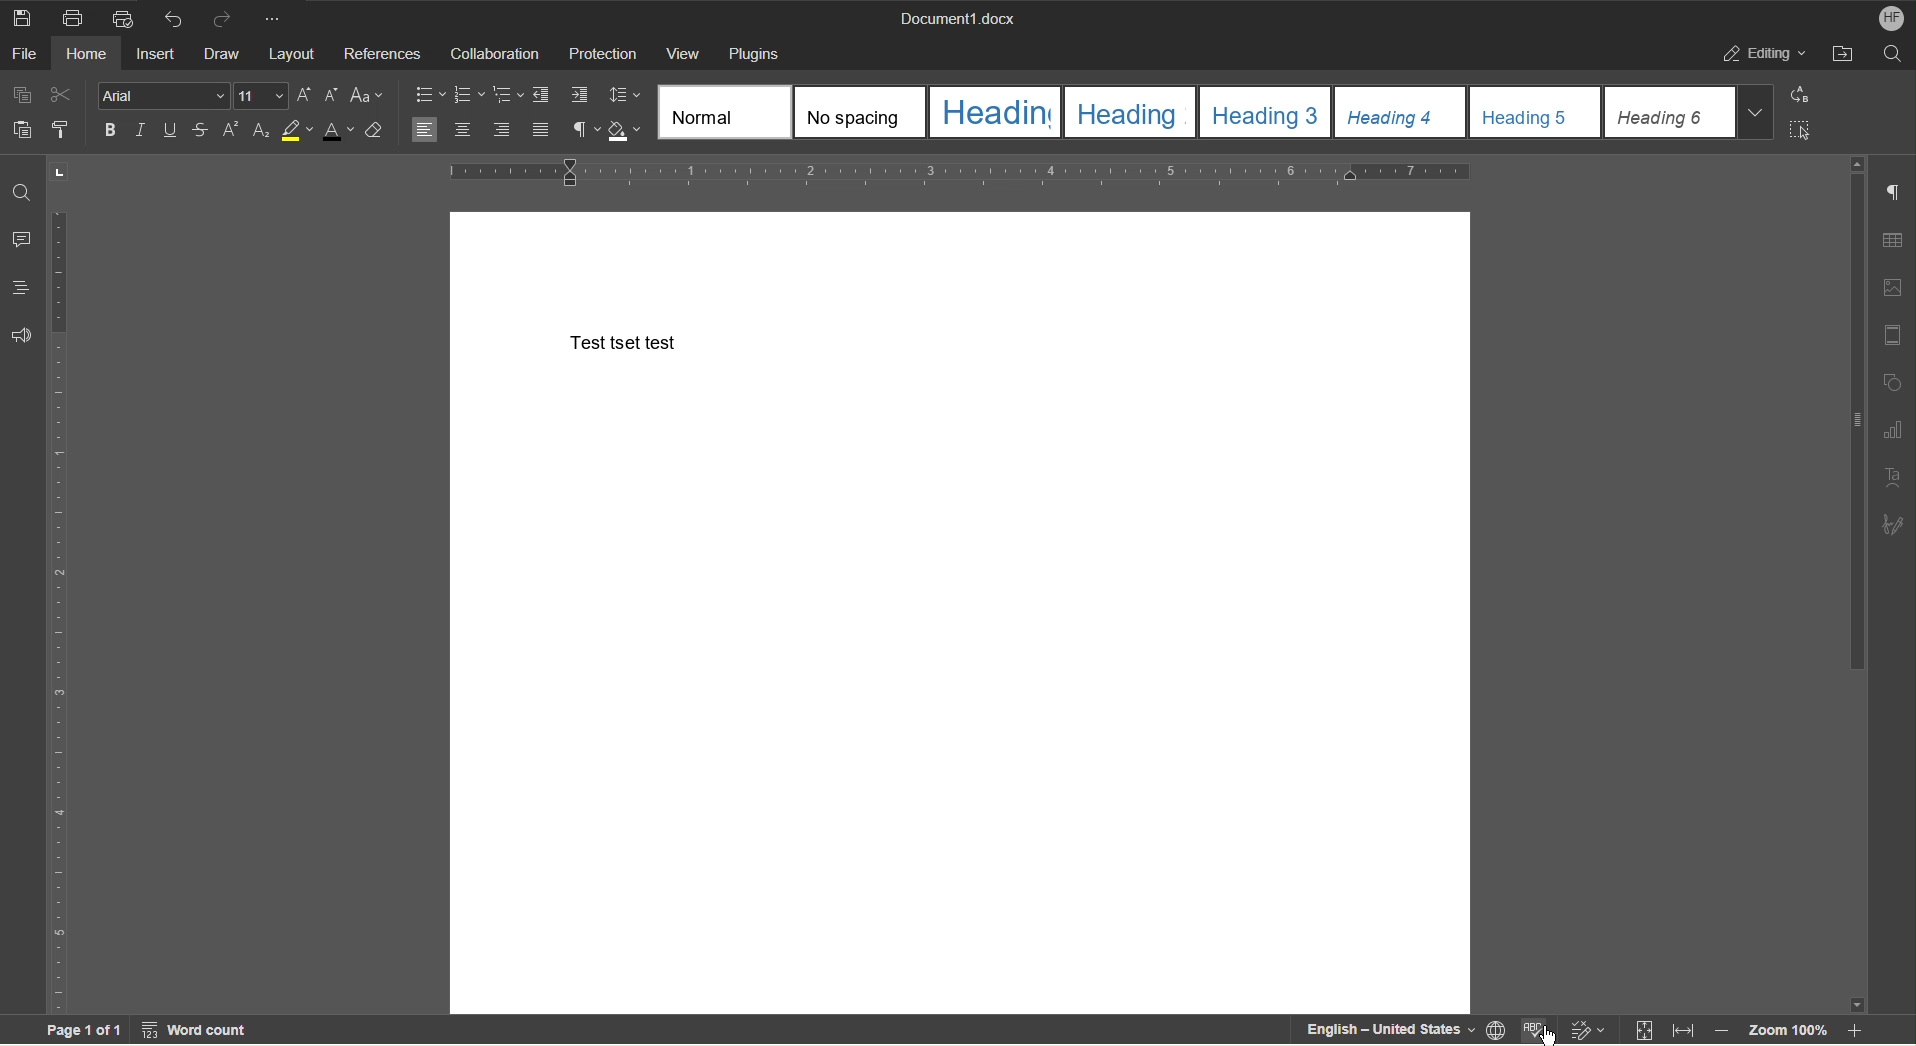 This screenshot has height=1046, width=1916. Describe the element at coordinates (1381, 1030) in the screenshot. I see `English - United States` at that location.